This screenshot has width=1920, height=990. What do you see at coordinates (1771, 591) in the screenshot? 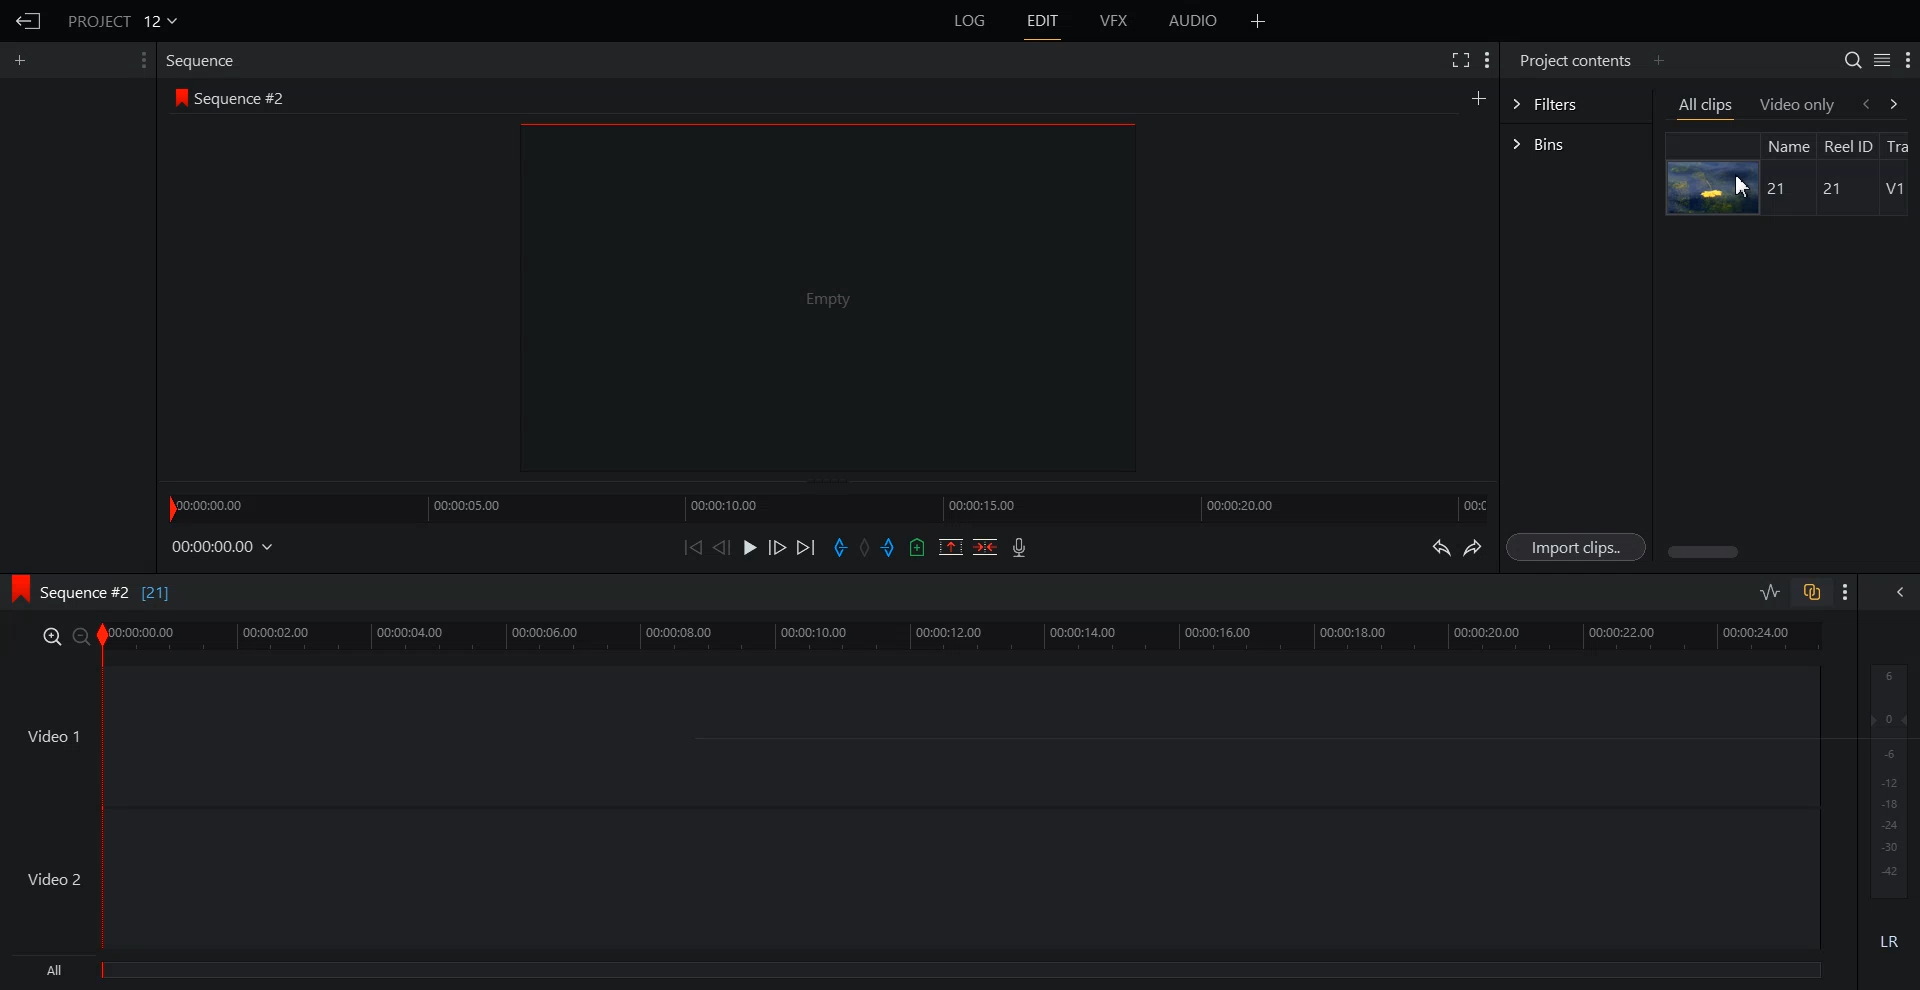
I see `Toggle audio level editing` at bounding box center [1771, 591].